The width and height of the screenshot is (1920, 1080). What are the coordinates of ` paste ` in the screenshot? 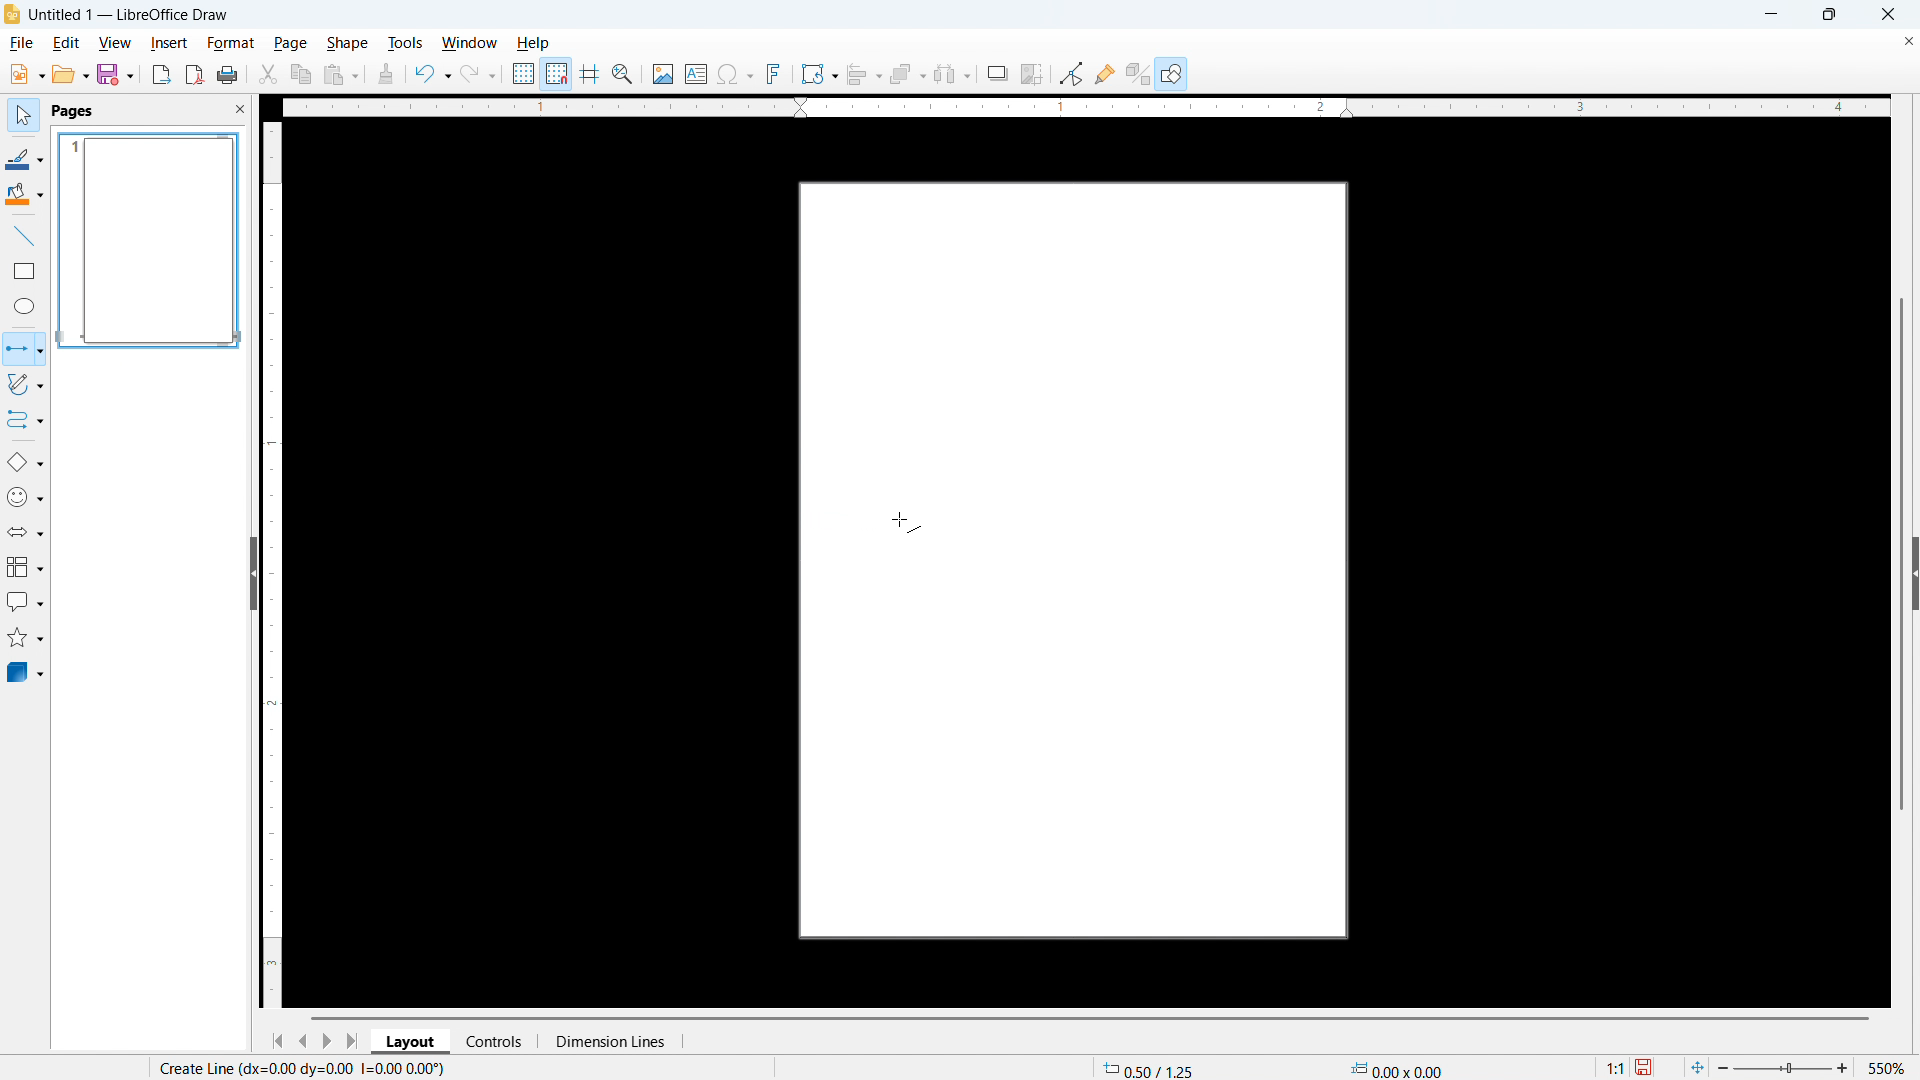 It's located at (341, 76).